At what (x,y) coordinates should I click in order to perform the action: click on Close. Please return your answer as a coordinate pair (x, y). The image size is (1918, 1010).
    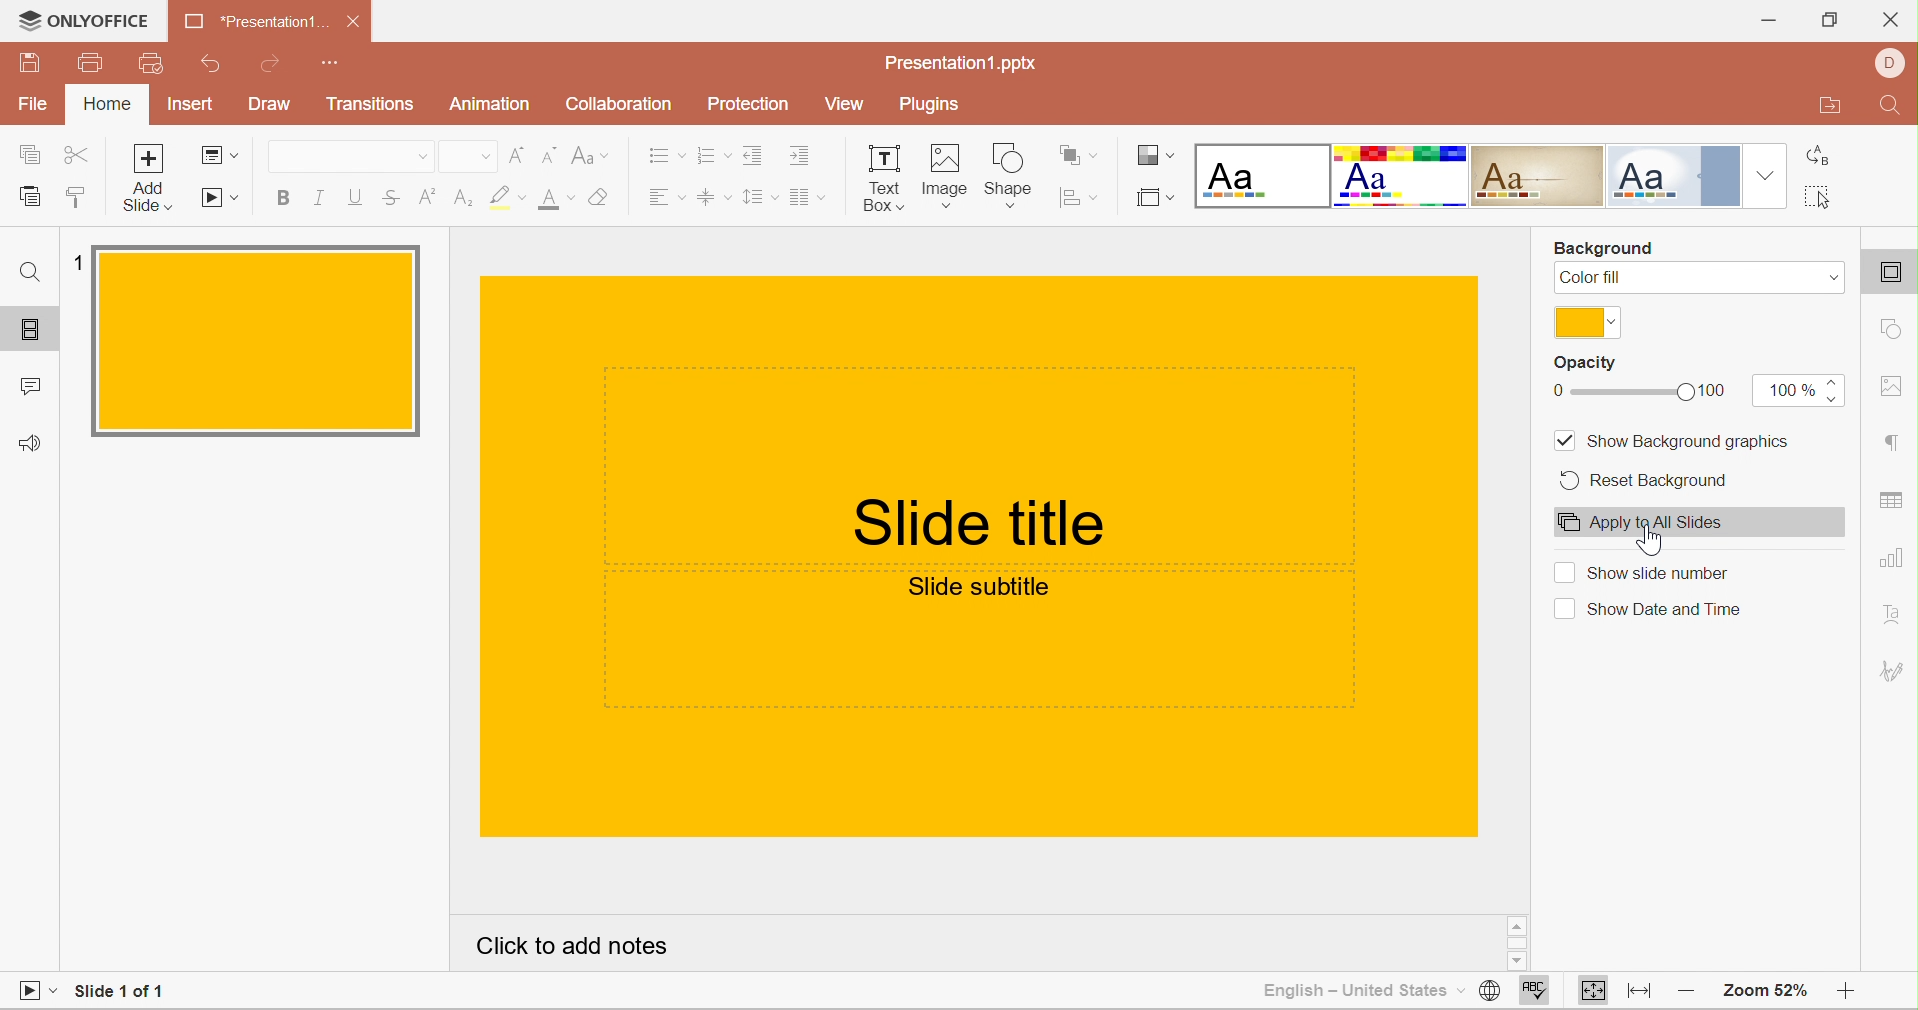
    Looking at the image, I should click on (355, 22).